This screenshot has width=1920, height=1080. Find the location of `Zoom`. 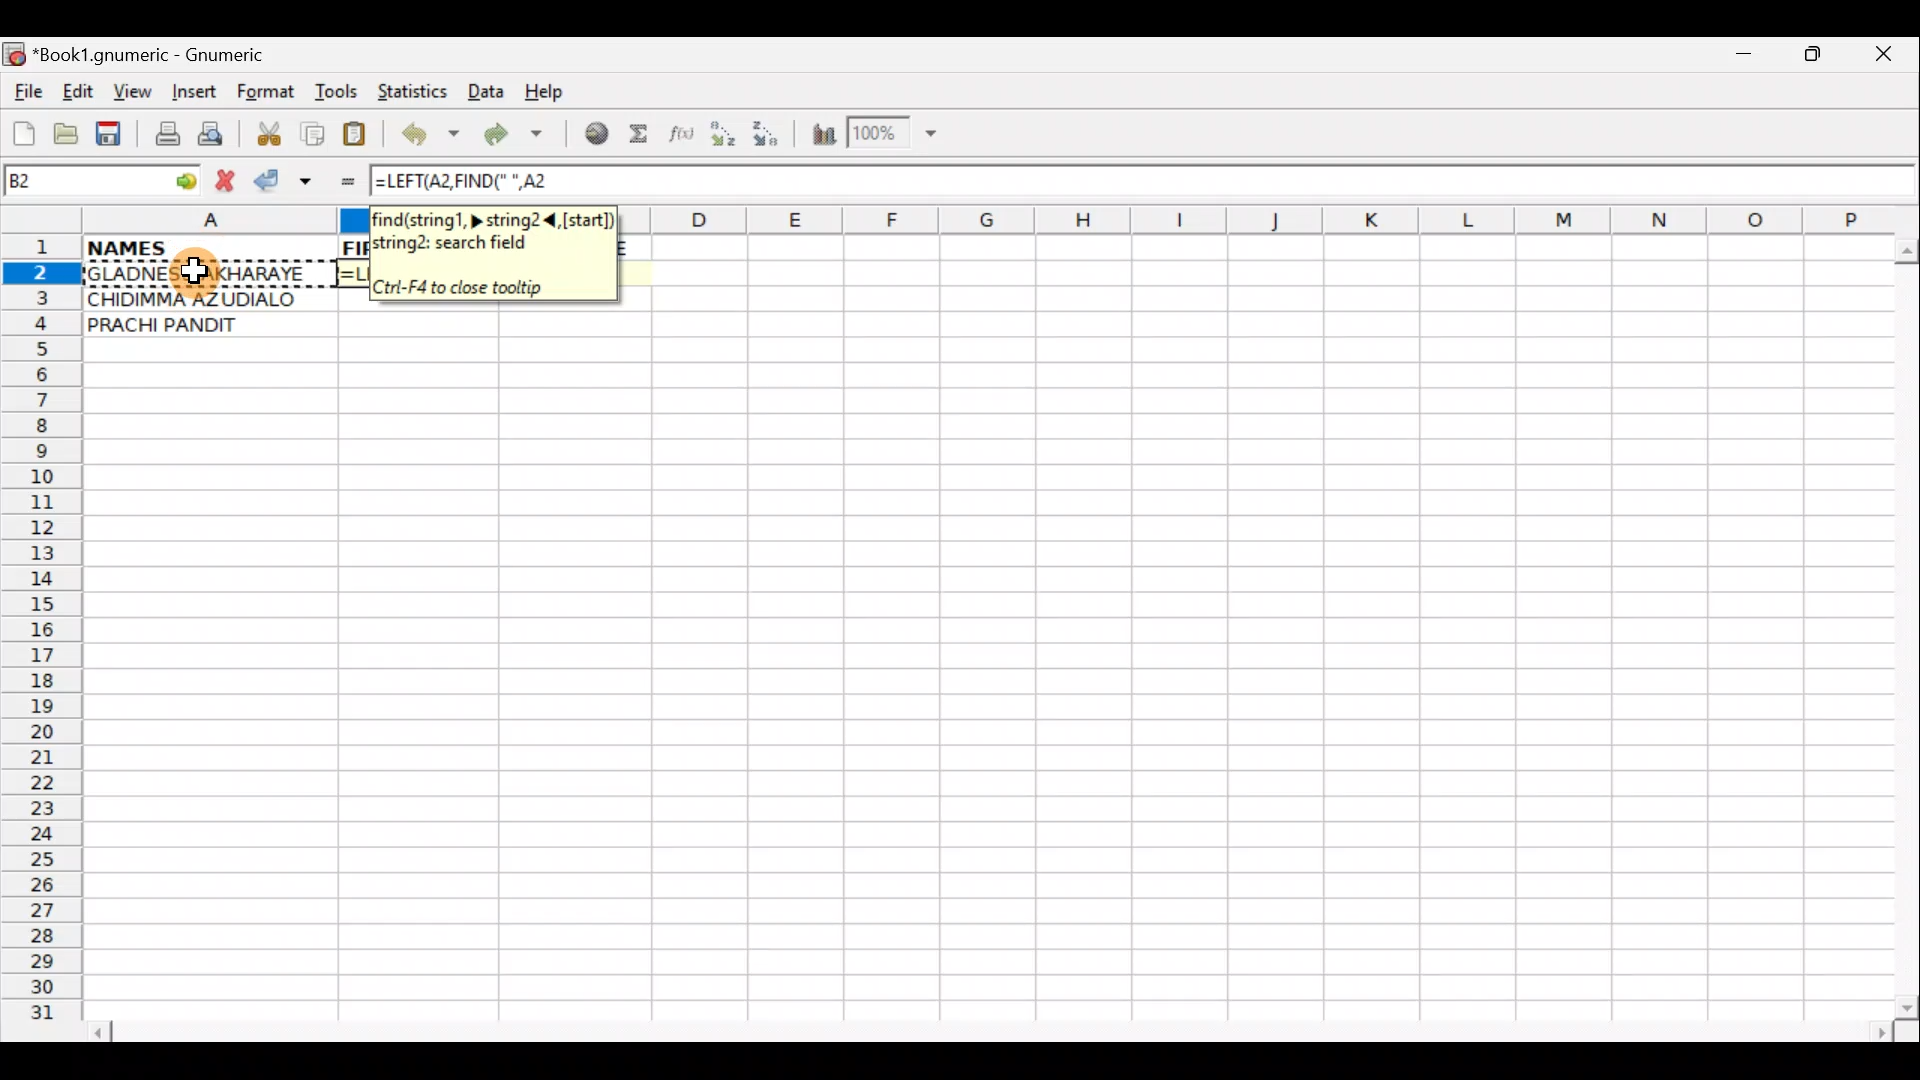

Zoom is located at coordinates (895, 136).